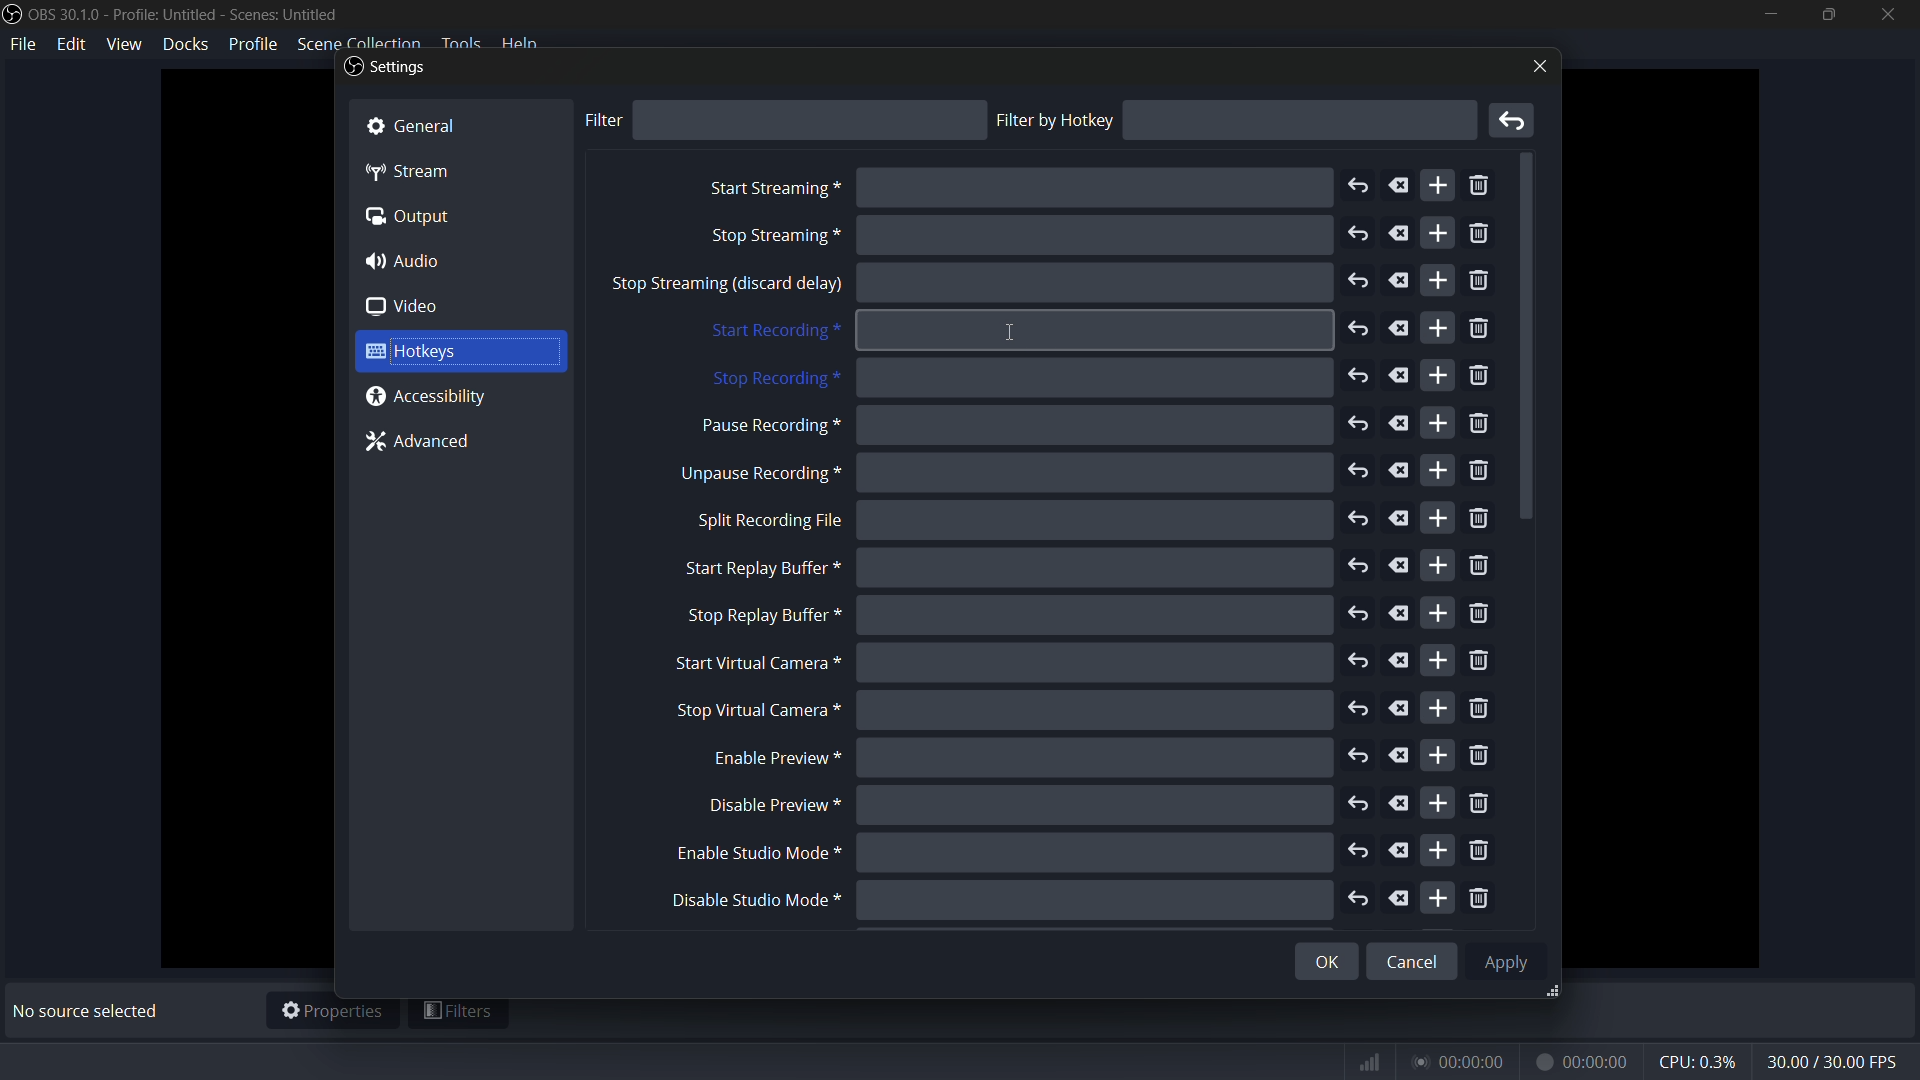 The width and height of the screenshot is (1920, 1080). What do you see at coordinates (753, 711) in the screenshot?
I see `stop virtual camera` at bounding box center [753, 711].